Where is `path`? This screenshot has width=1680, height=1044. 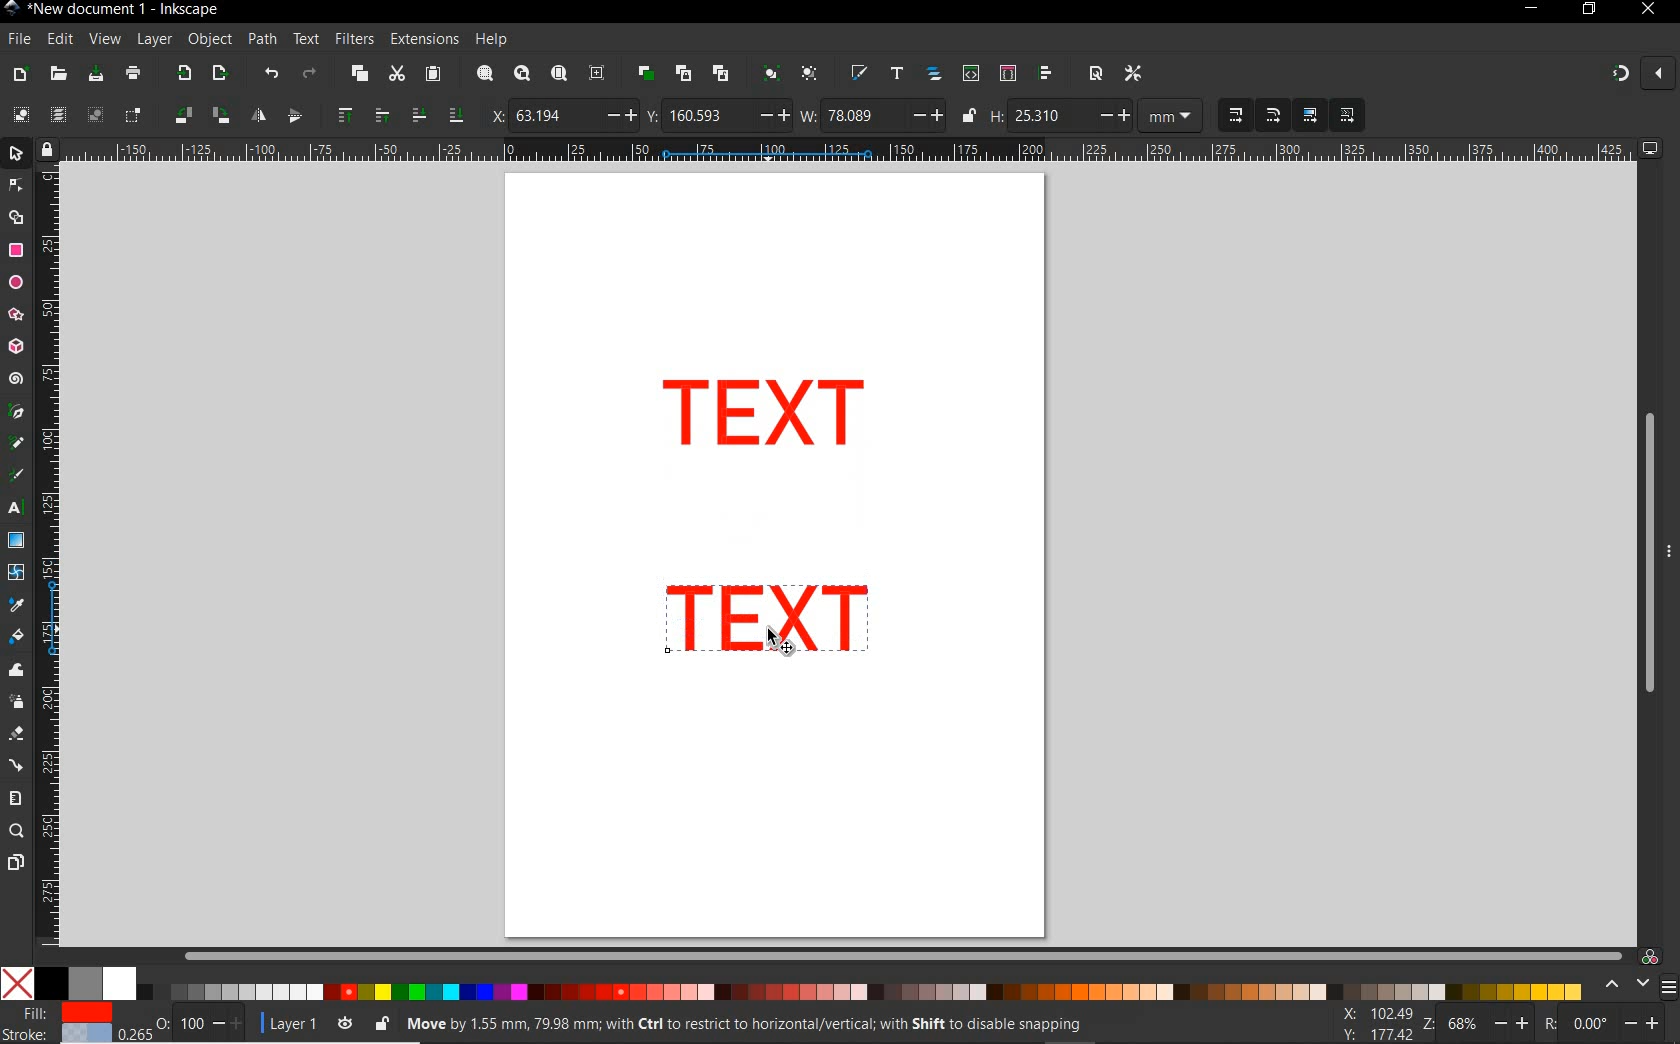
path is located at coordinates (262, 40).